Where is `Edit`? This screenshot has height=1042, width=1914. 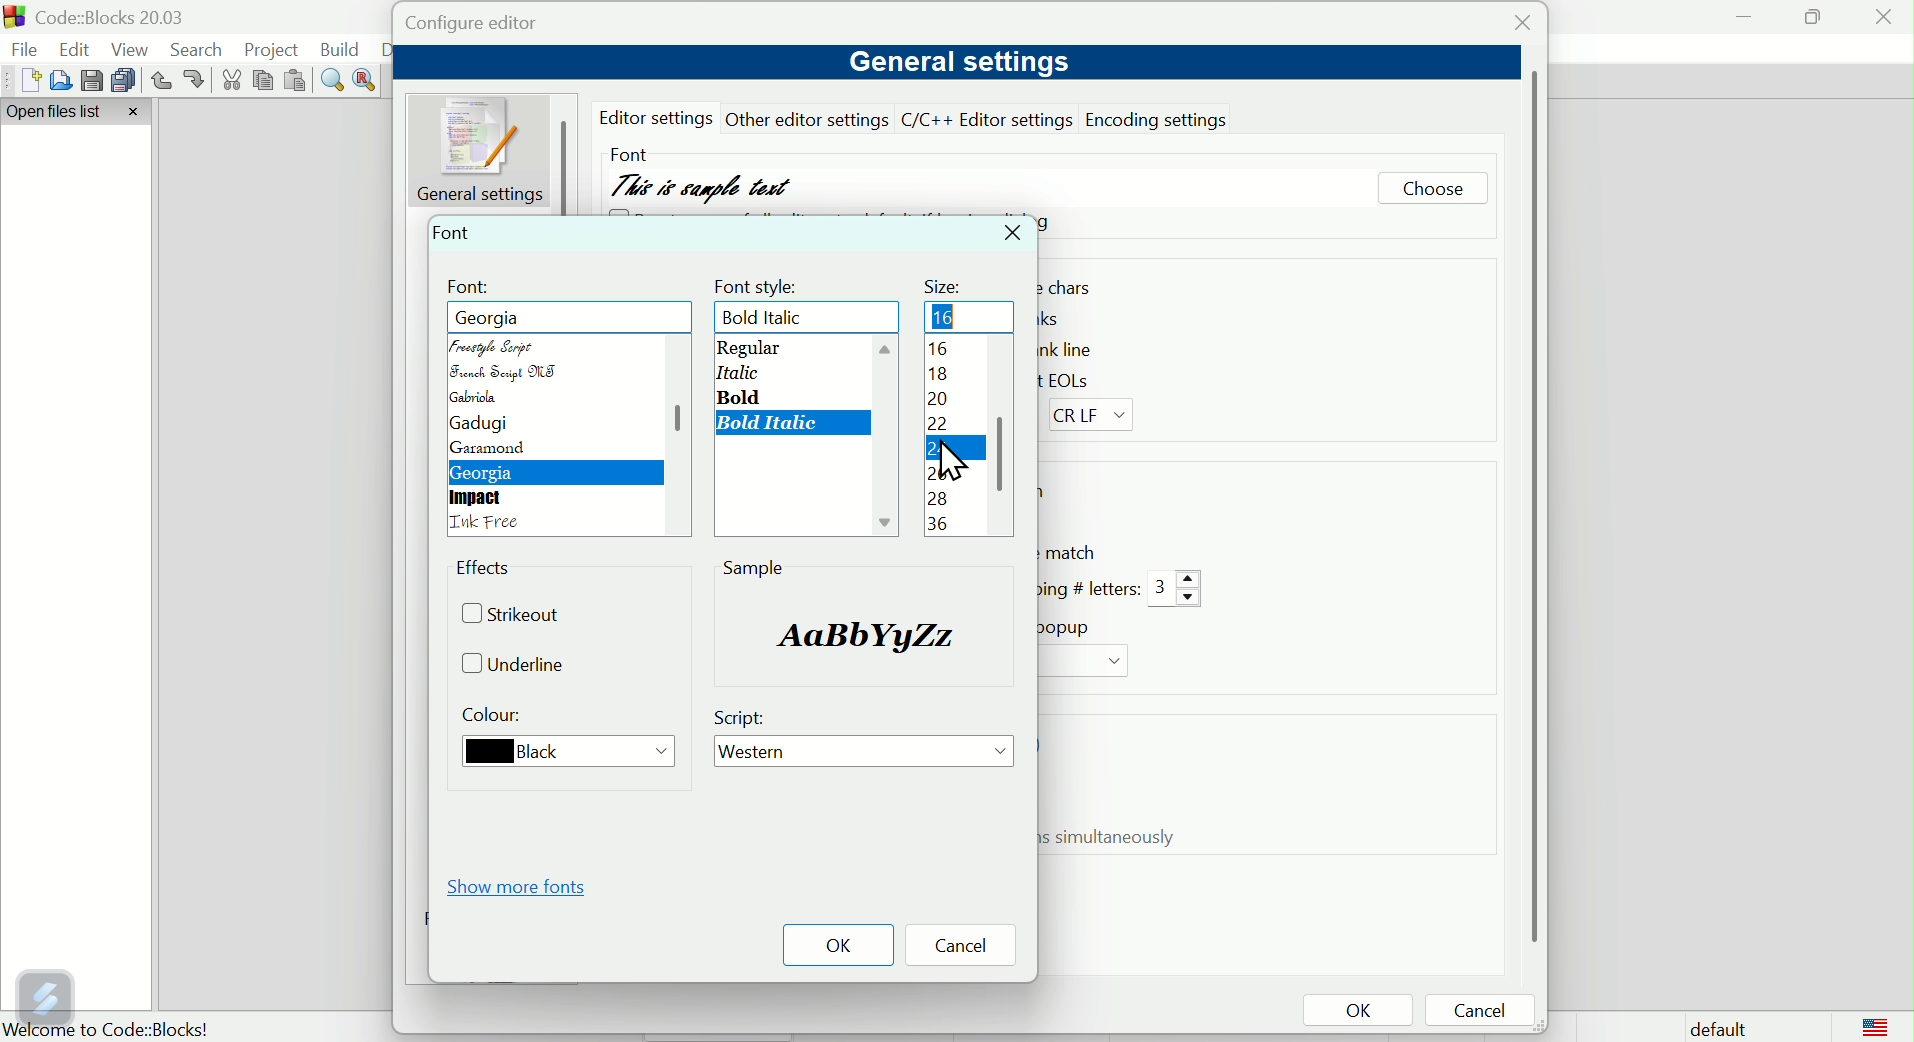 Edit is located at coordinates (77, 47).